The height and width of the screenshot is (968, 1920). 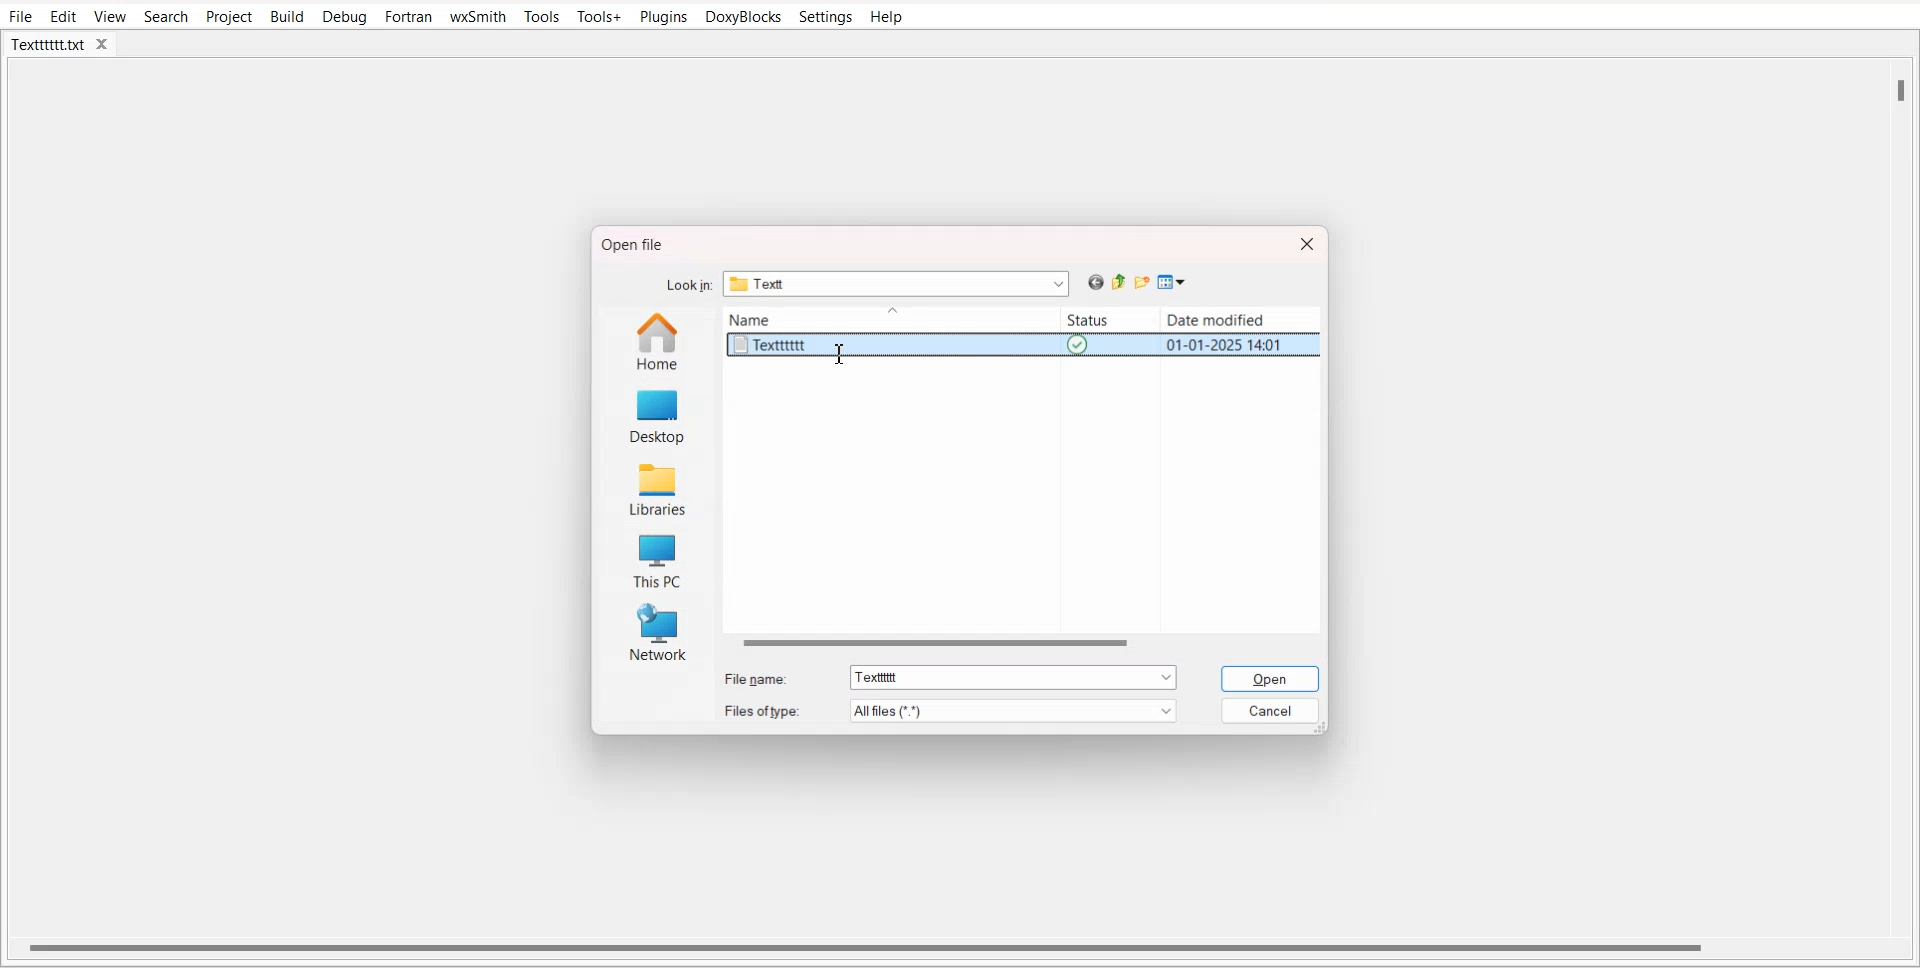 I want to click on wxSmith, so click(x=478, y=16).